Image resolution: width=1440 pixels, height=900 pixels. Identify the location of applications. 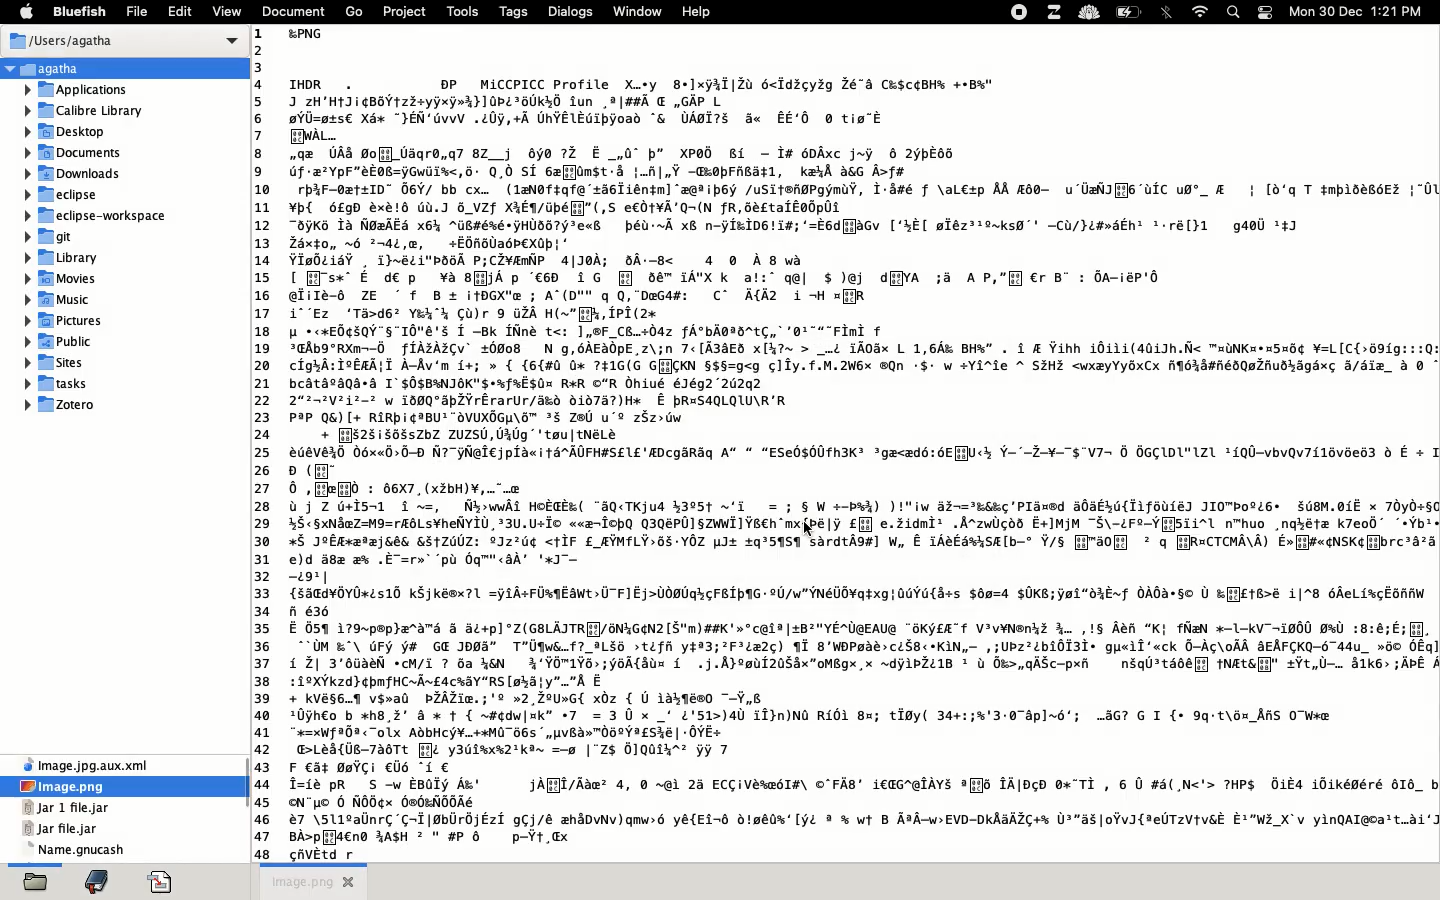
(75, 90).